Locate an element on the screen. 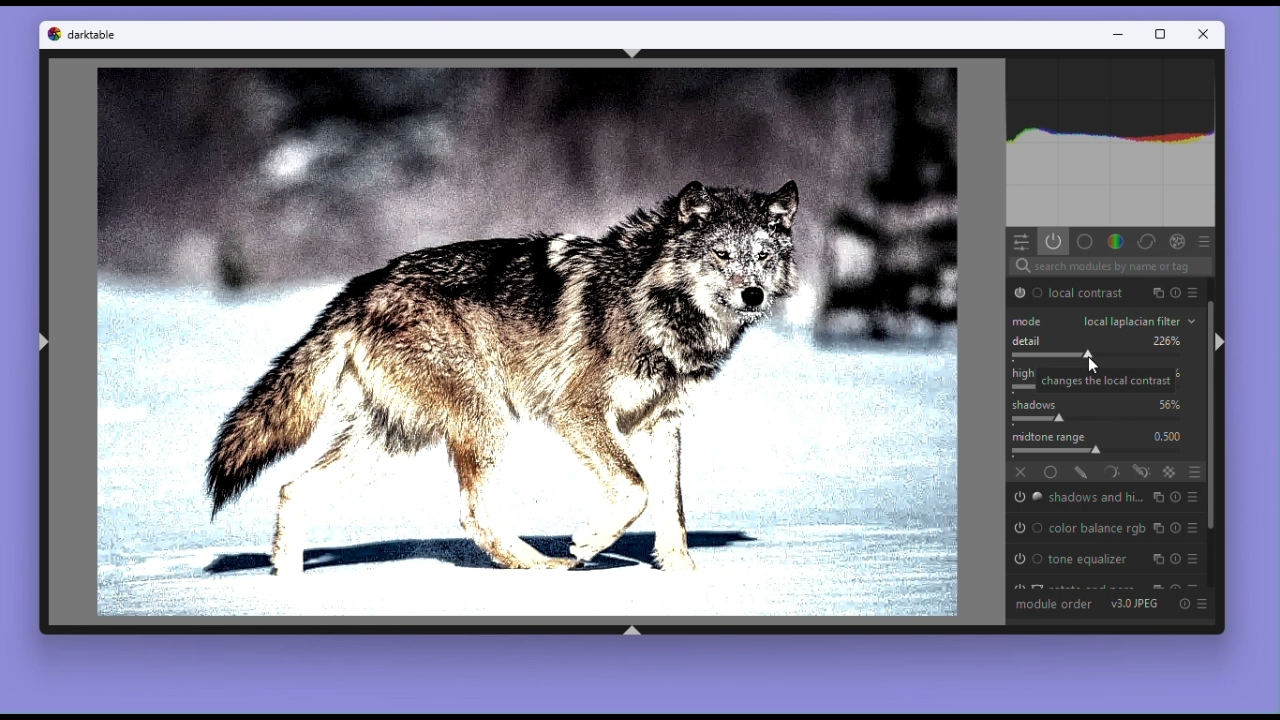 This screenshot has height=720, width=1280. darktable is located at coordinates (96, 34).